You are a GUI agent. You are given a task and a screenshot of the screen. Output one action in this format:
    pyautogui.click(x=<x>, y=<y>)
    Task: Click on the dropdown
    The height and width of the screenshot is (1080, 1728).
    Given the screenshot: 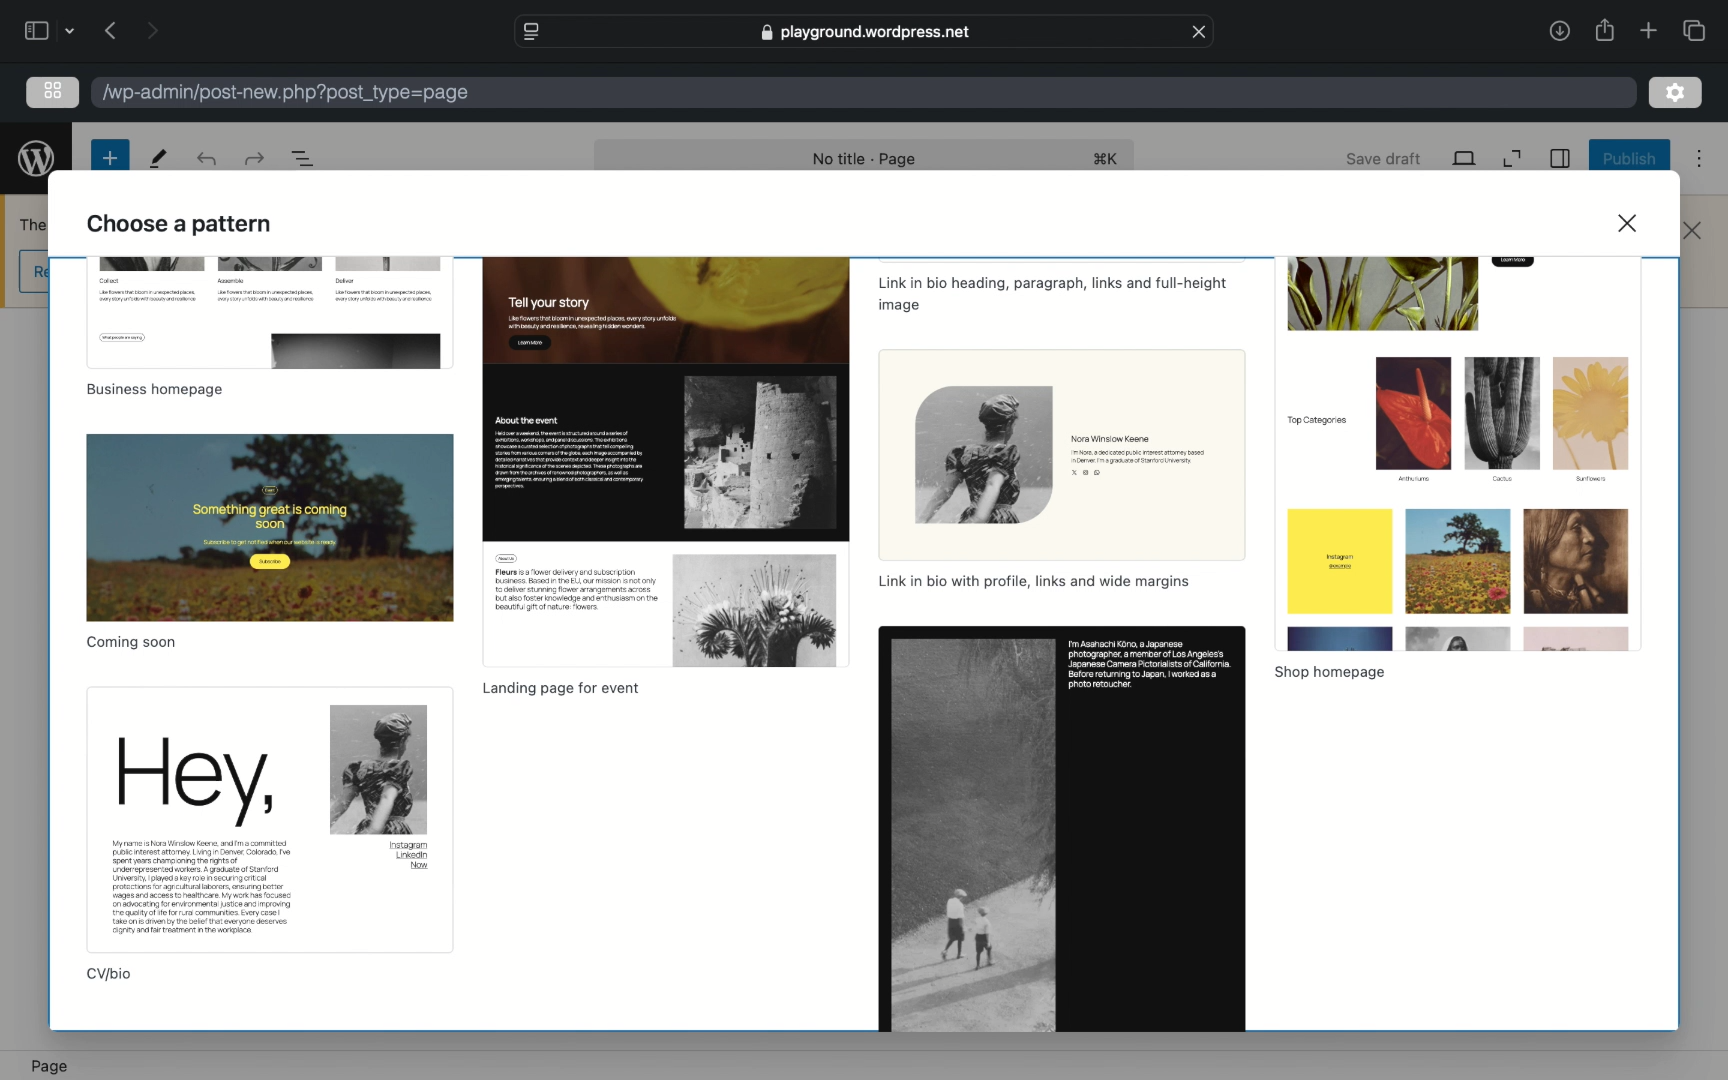 What is the action you would take?
    pyautogui.click(x=70, y=30)
    